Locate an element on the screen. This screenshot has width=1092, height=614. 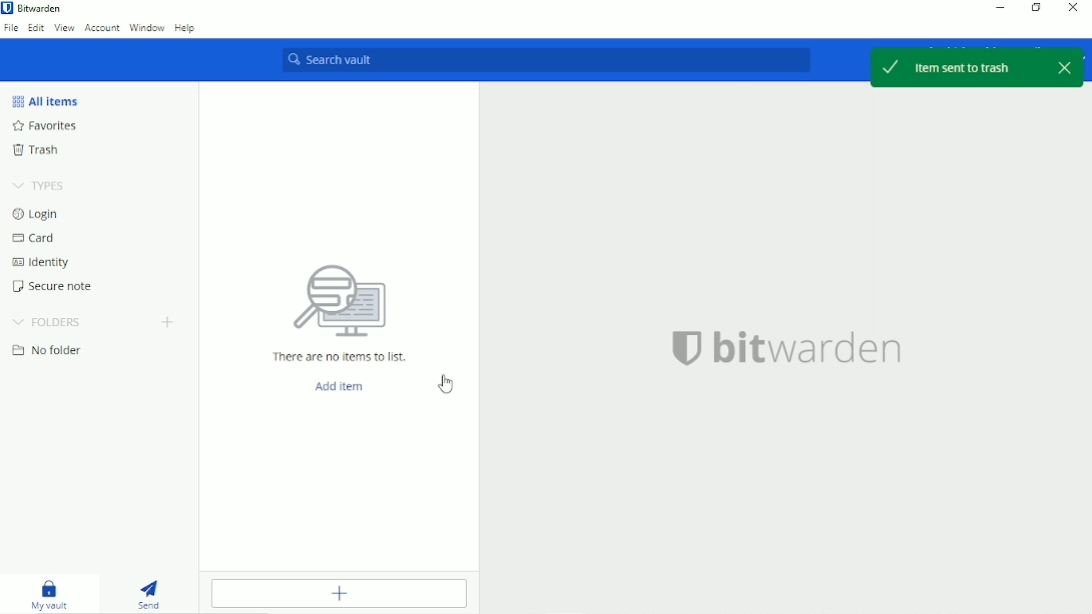
Folders is located at coordinates (47, 323).